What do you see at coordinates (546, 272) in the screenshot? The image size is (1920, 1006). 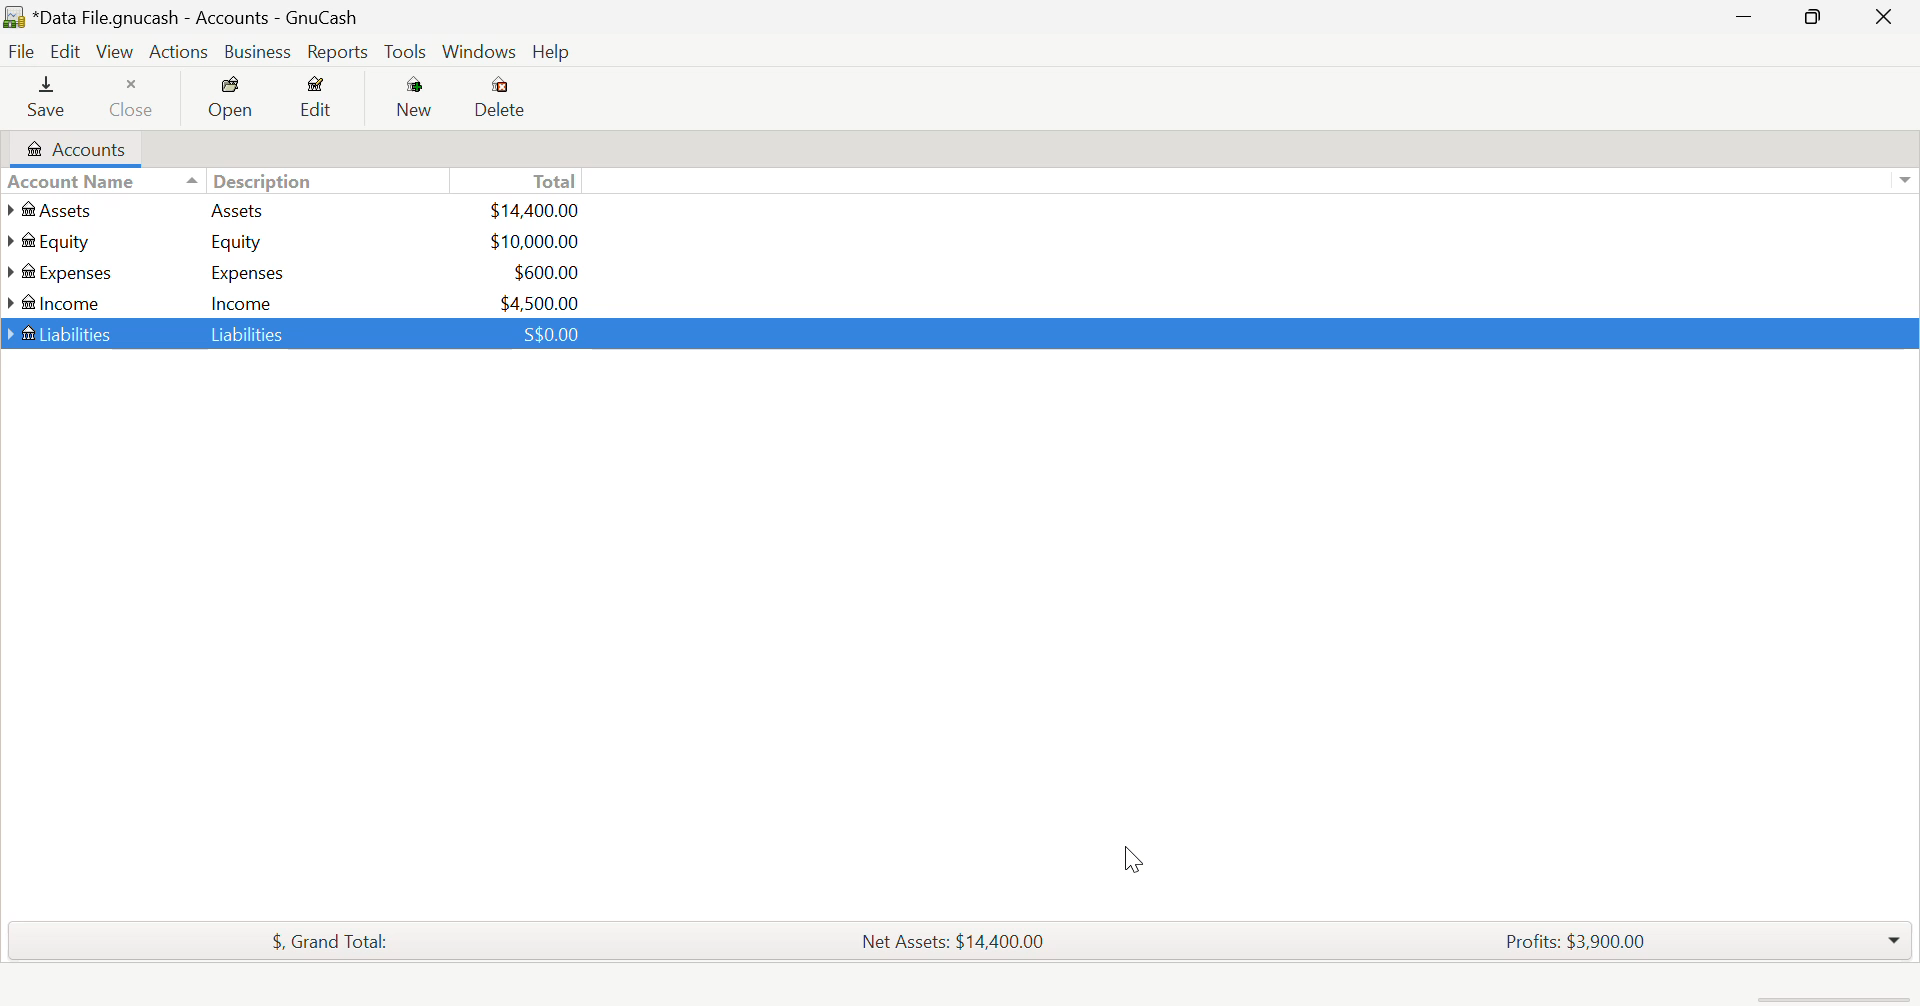 I see `USD` at bounding box center [546, 272].